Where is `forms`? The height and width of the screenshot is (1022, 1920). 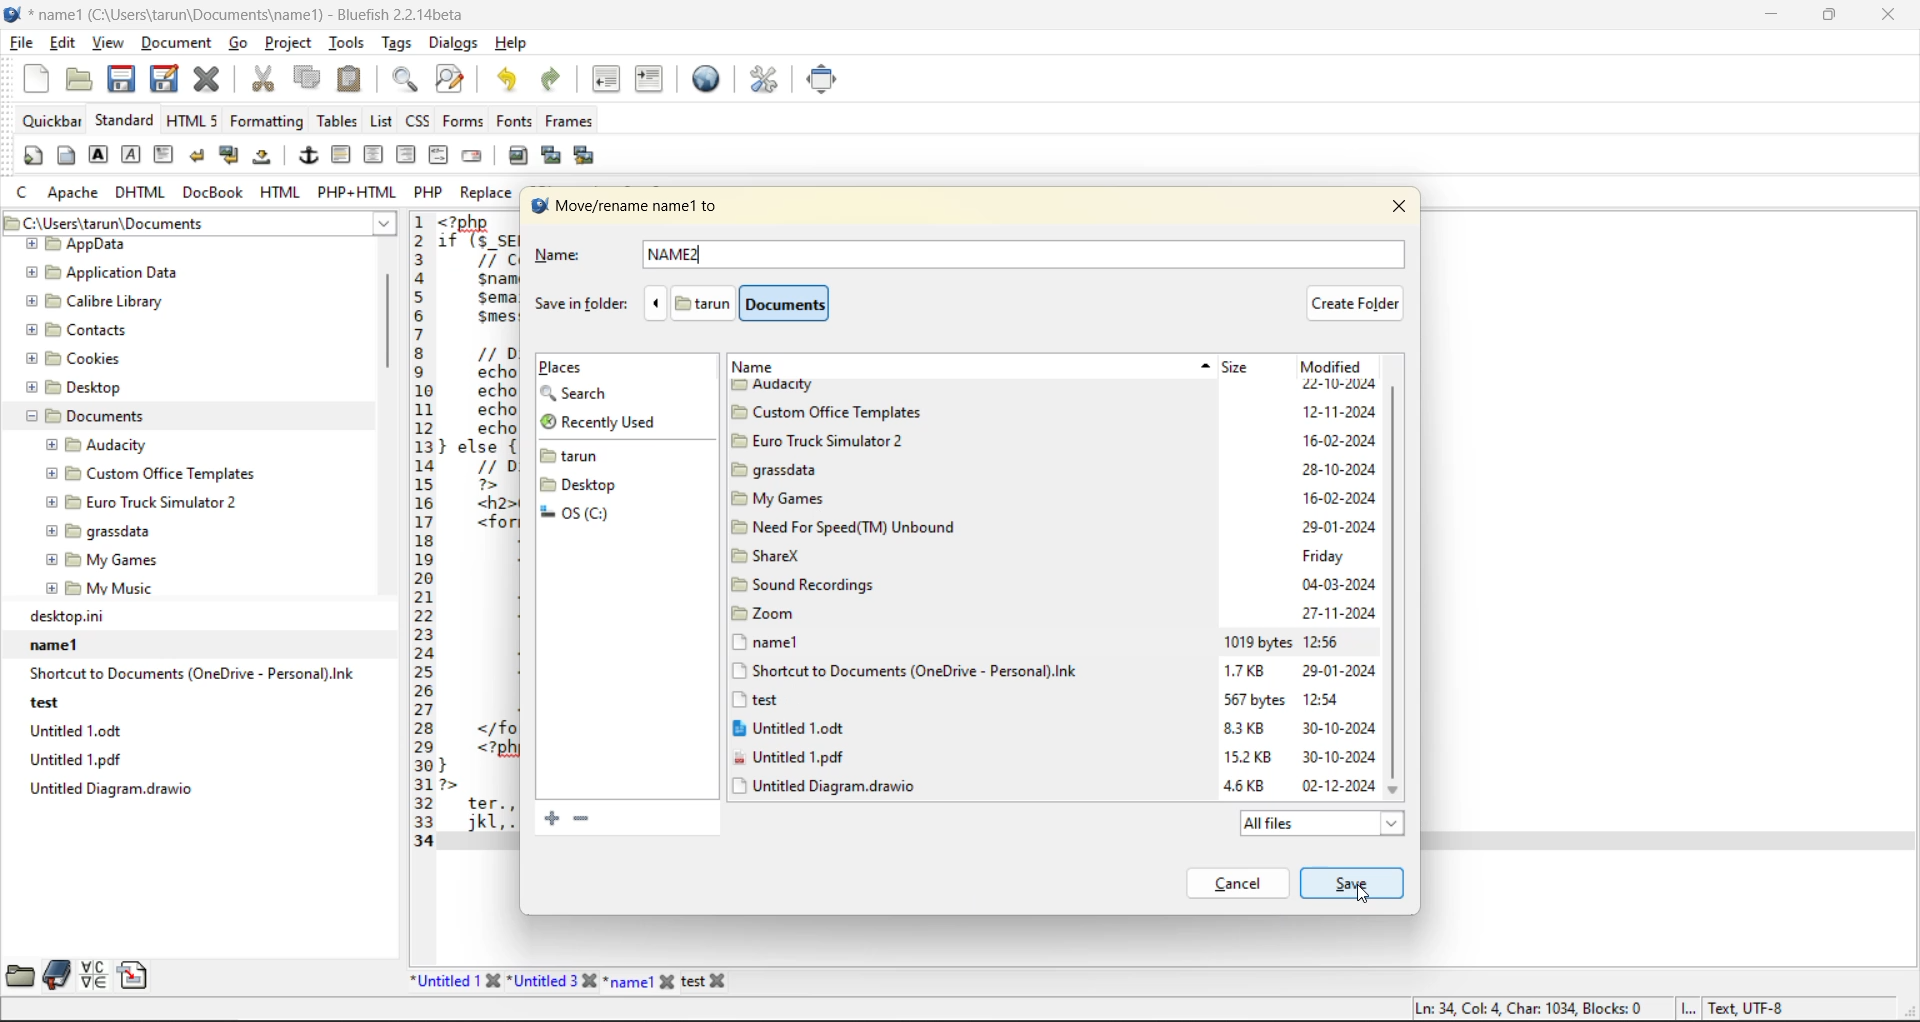
forms is located at coordinates (462, 120).